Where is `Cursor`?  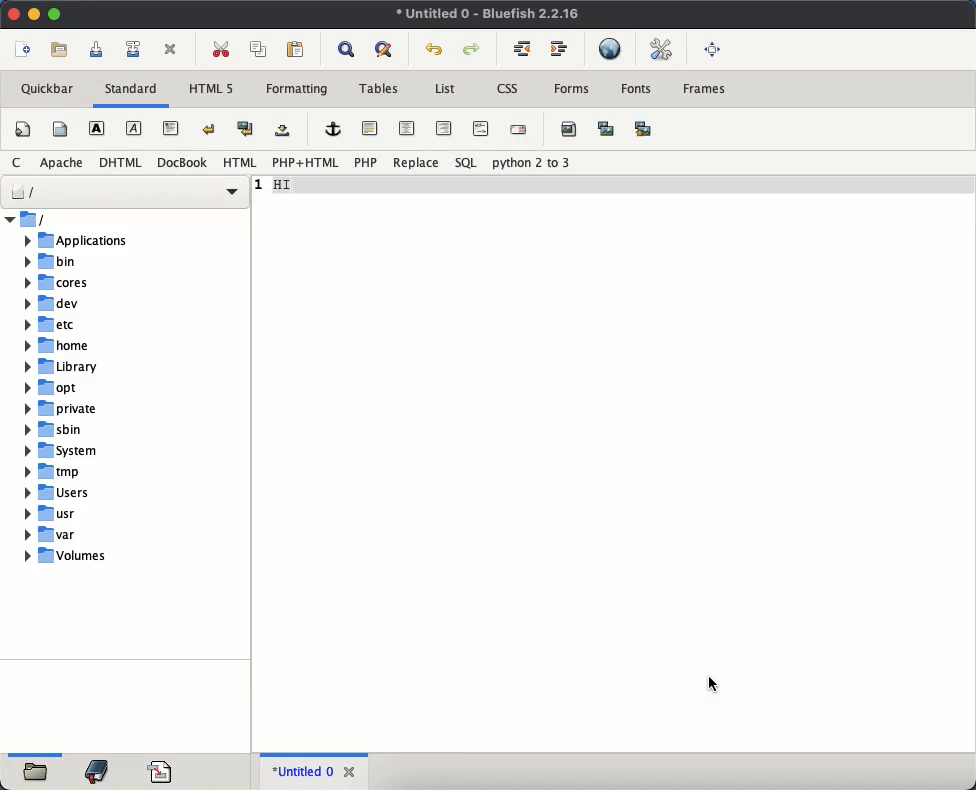
Cursor is located at coordinates (712, 685).